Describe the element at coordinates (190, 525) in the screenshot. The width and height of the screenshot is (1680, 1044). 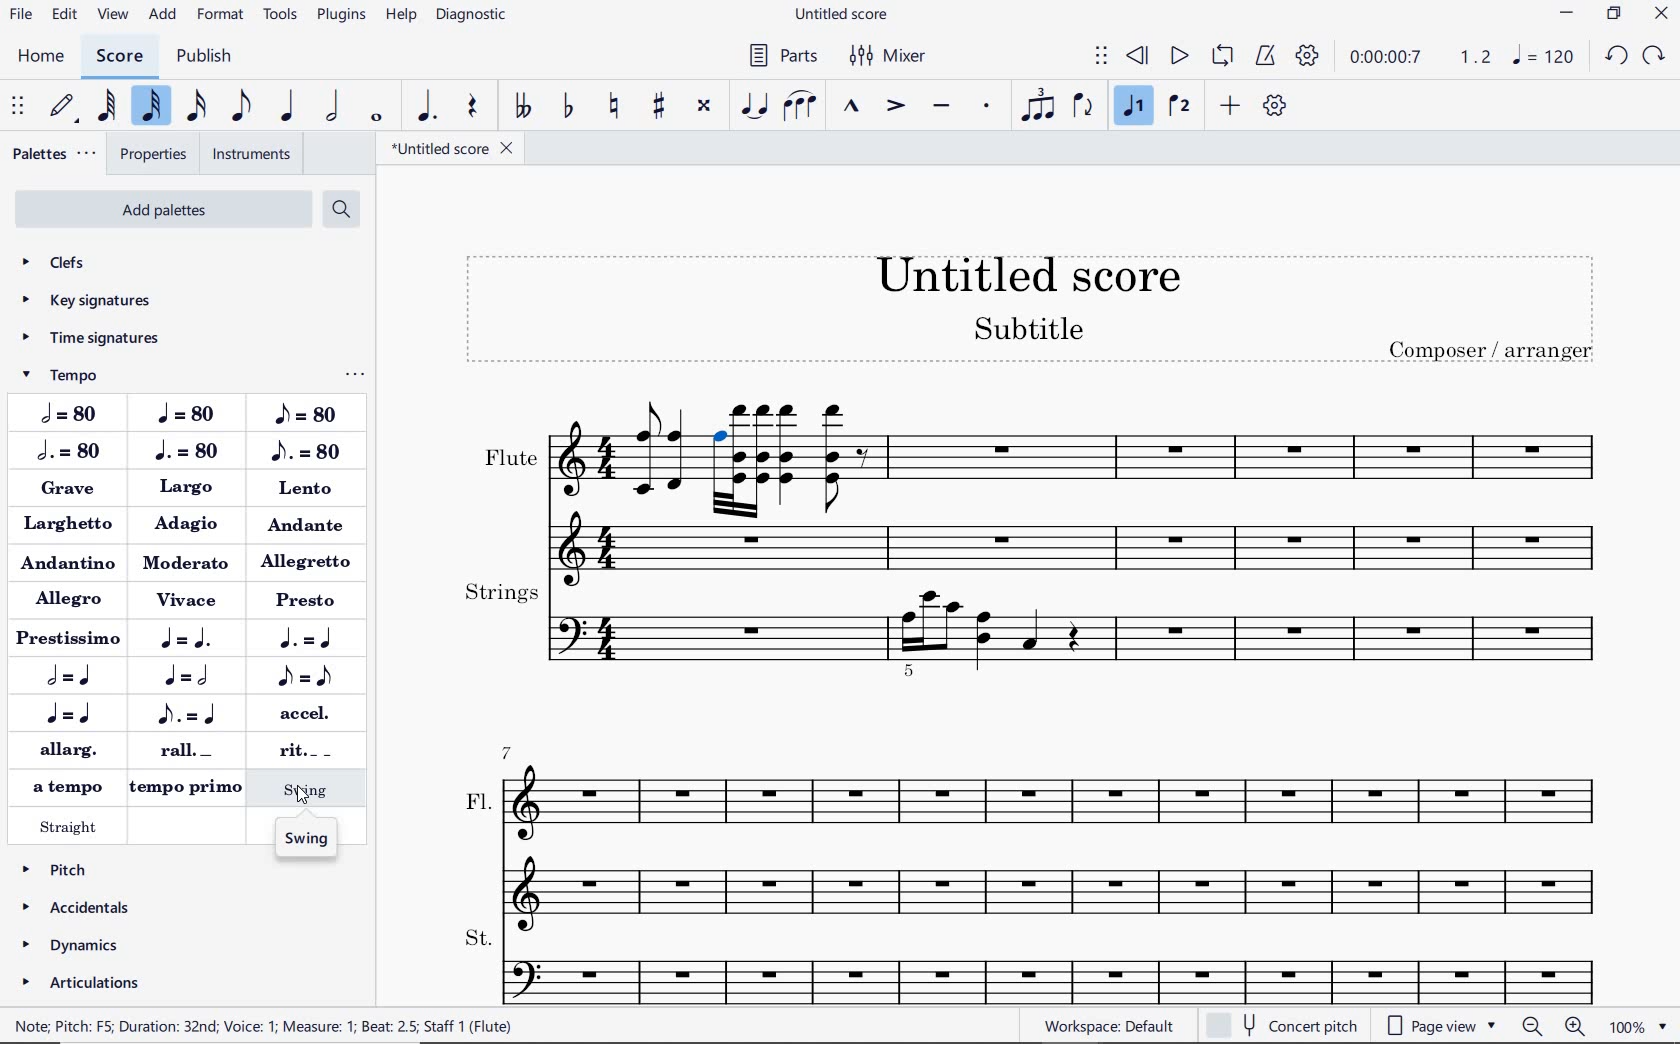
I see `ADAGIO` at that location.